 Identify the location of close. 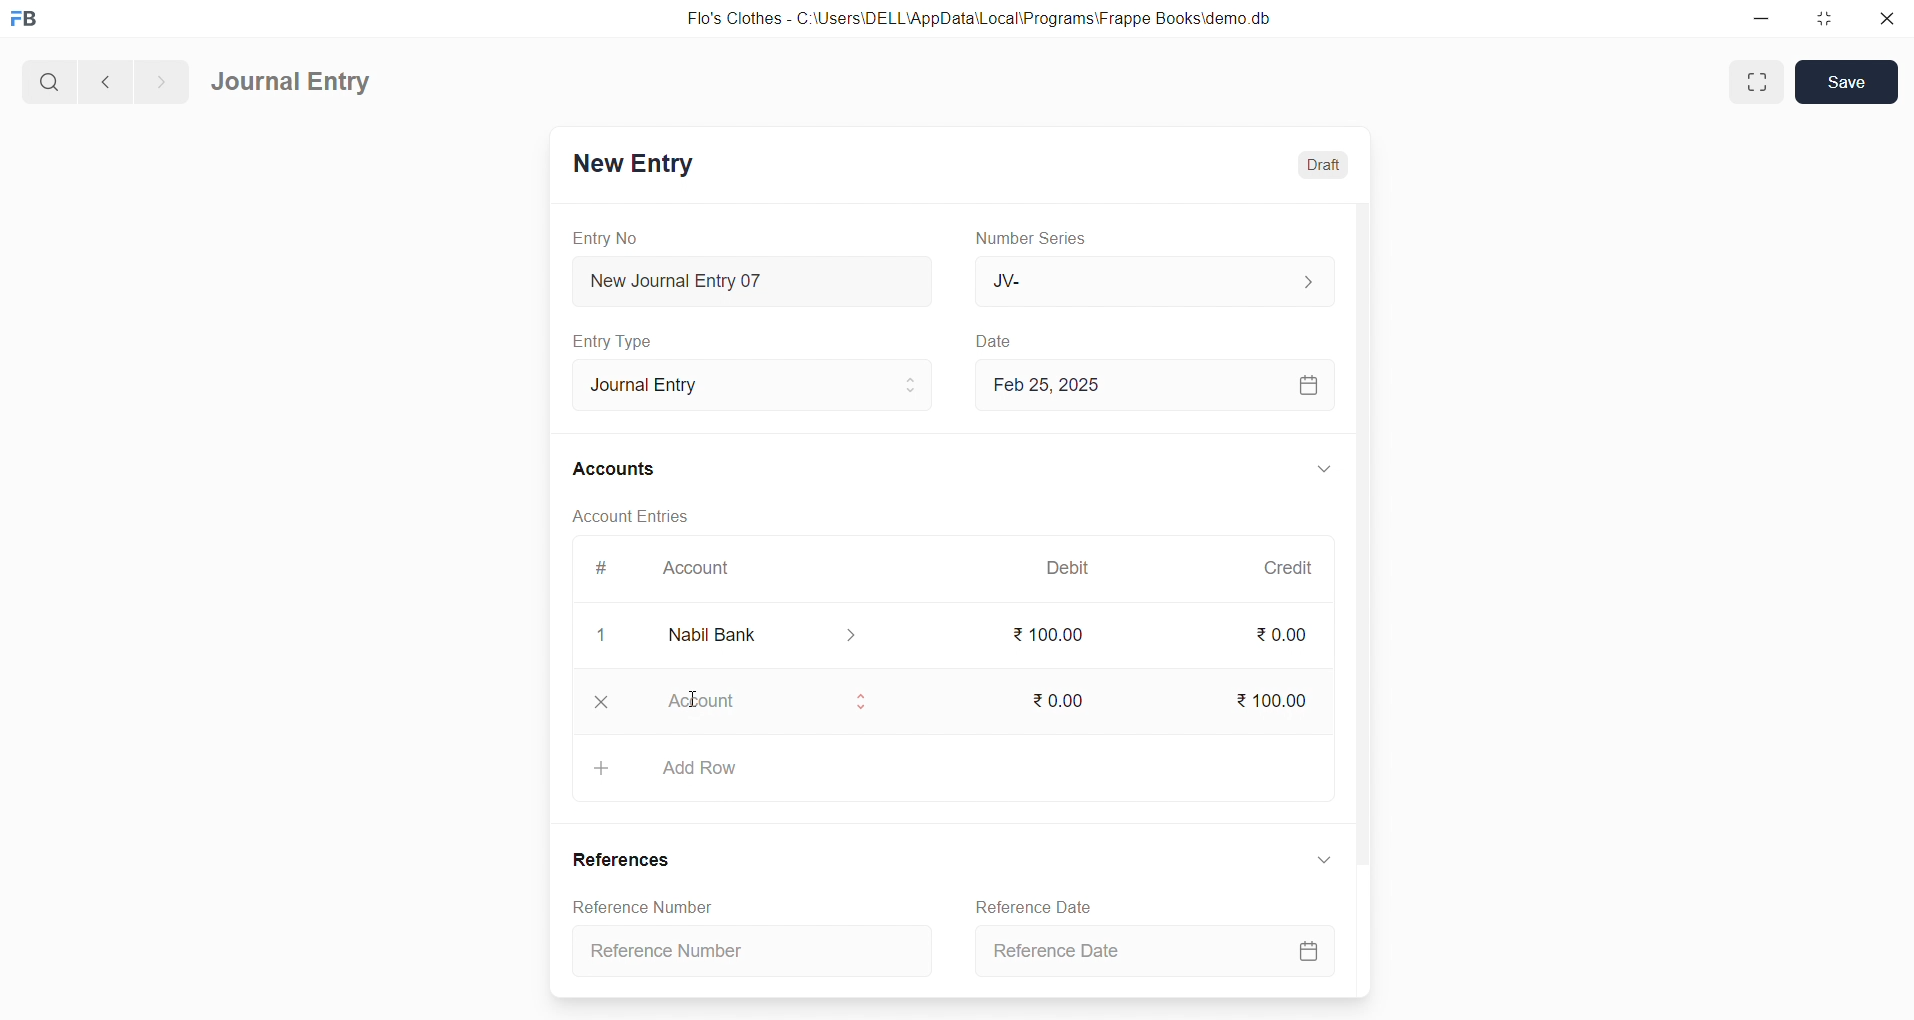
(602, 702).